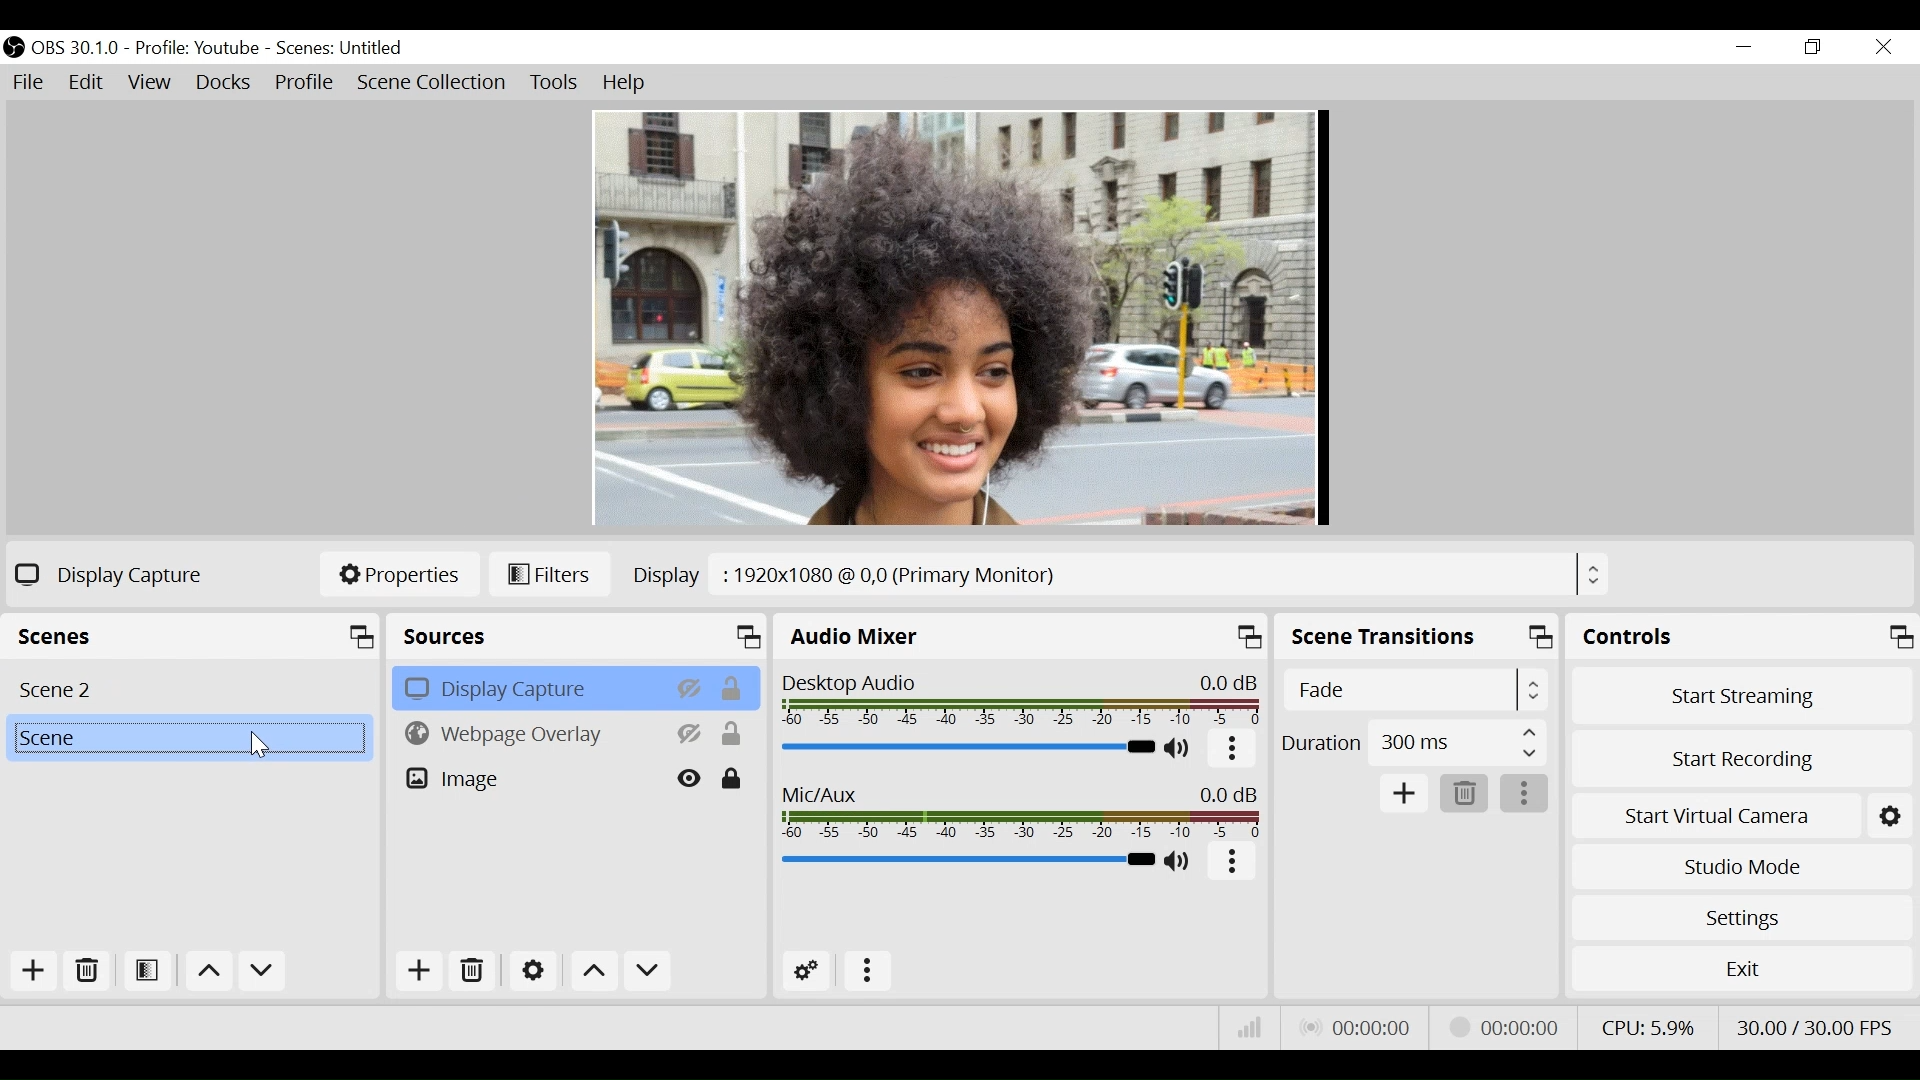 This screenshot has height=1080, width=1920. Describe the element at coordinates (1739, 917) in the screenshot. I see `Settings` at that location.